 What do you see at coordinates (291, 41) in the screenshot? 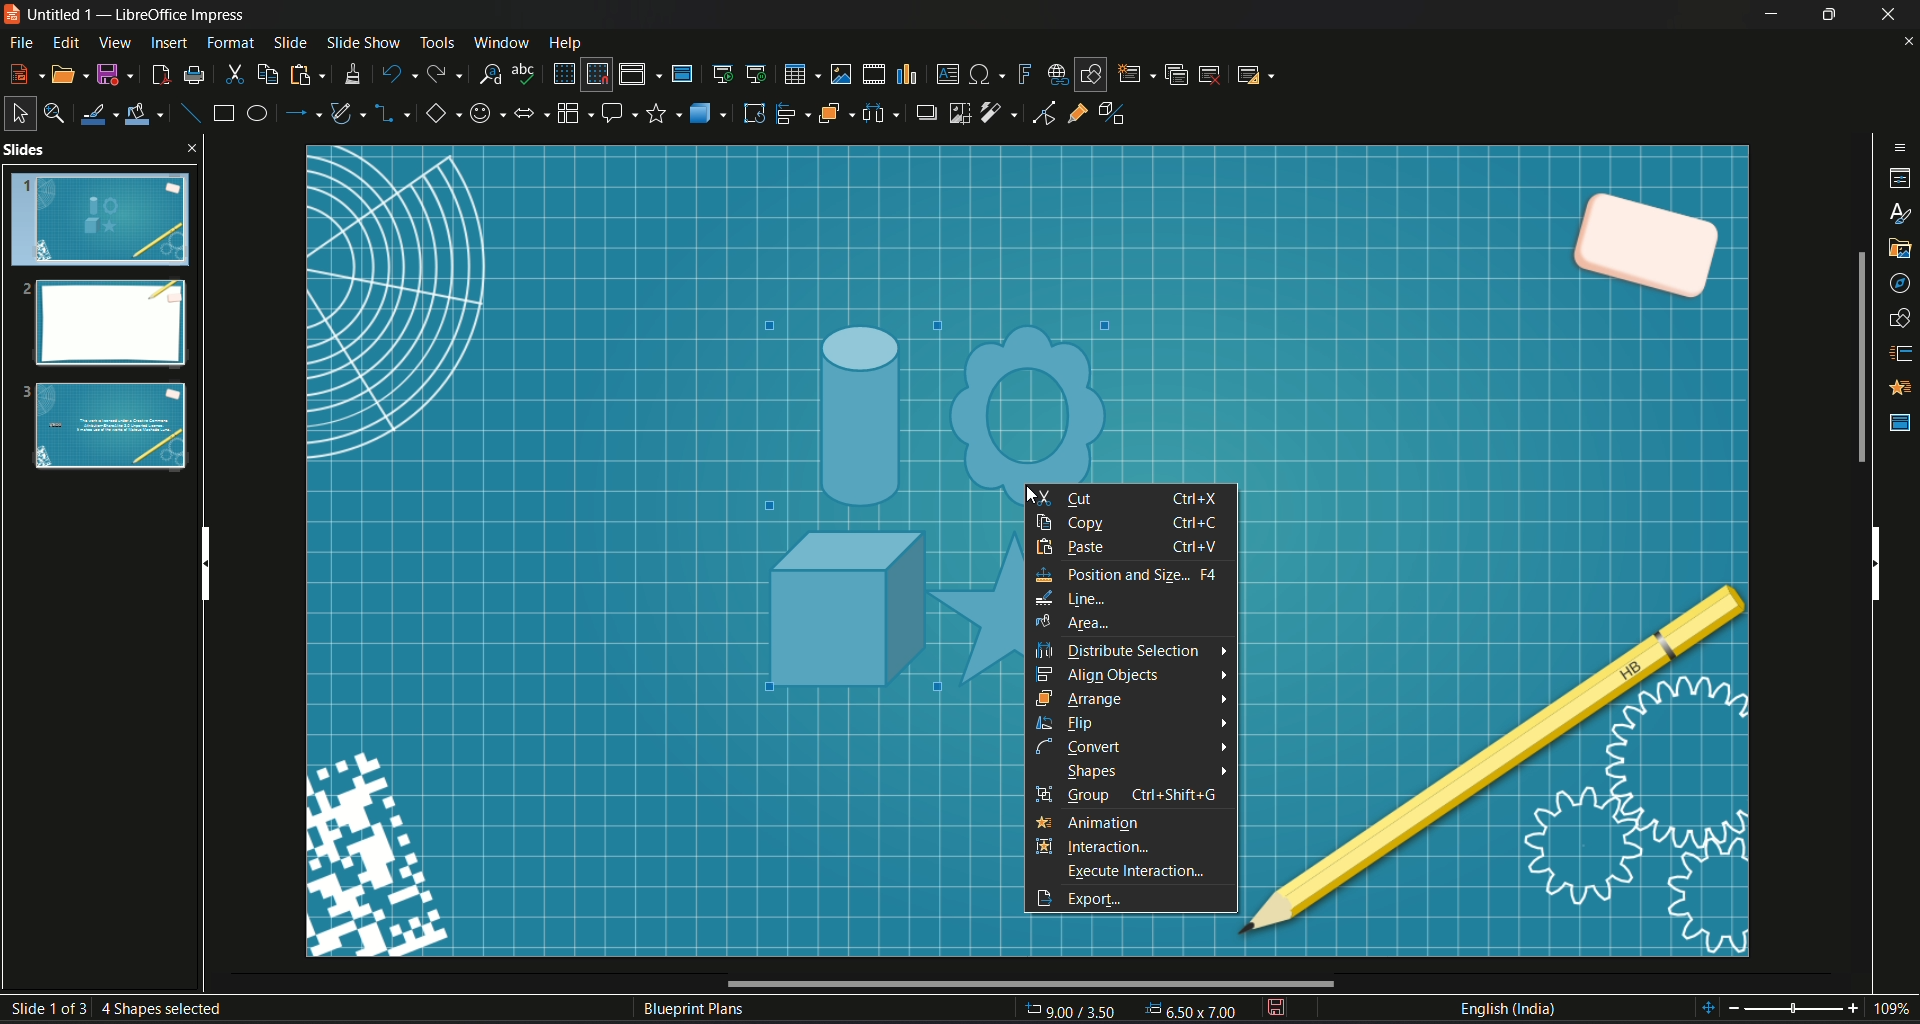
I see `slide` at bounding box center [291, 41].